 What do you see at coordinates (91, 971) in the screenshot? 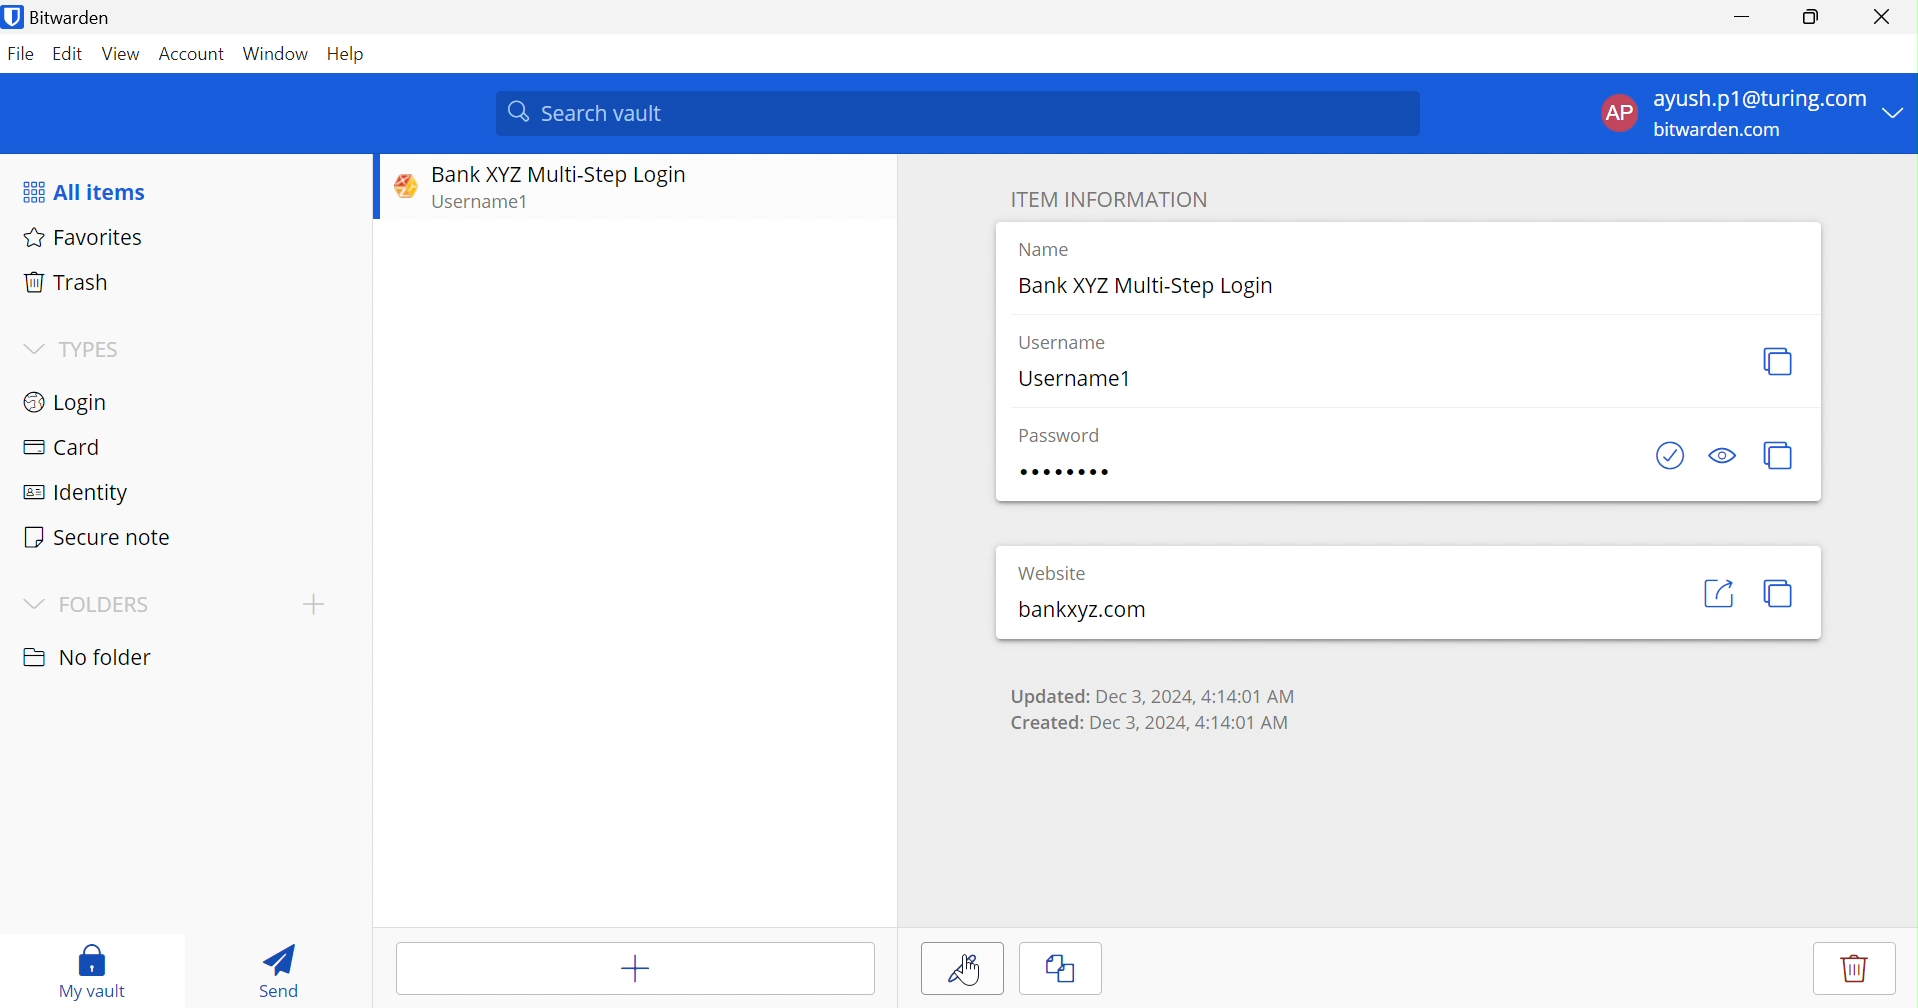
I see `My vault` at bounding box center [91, 971].